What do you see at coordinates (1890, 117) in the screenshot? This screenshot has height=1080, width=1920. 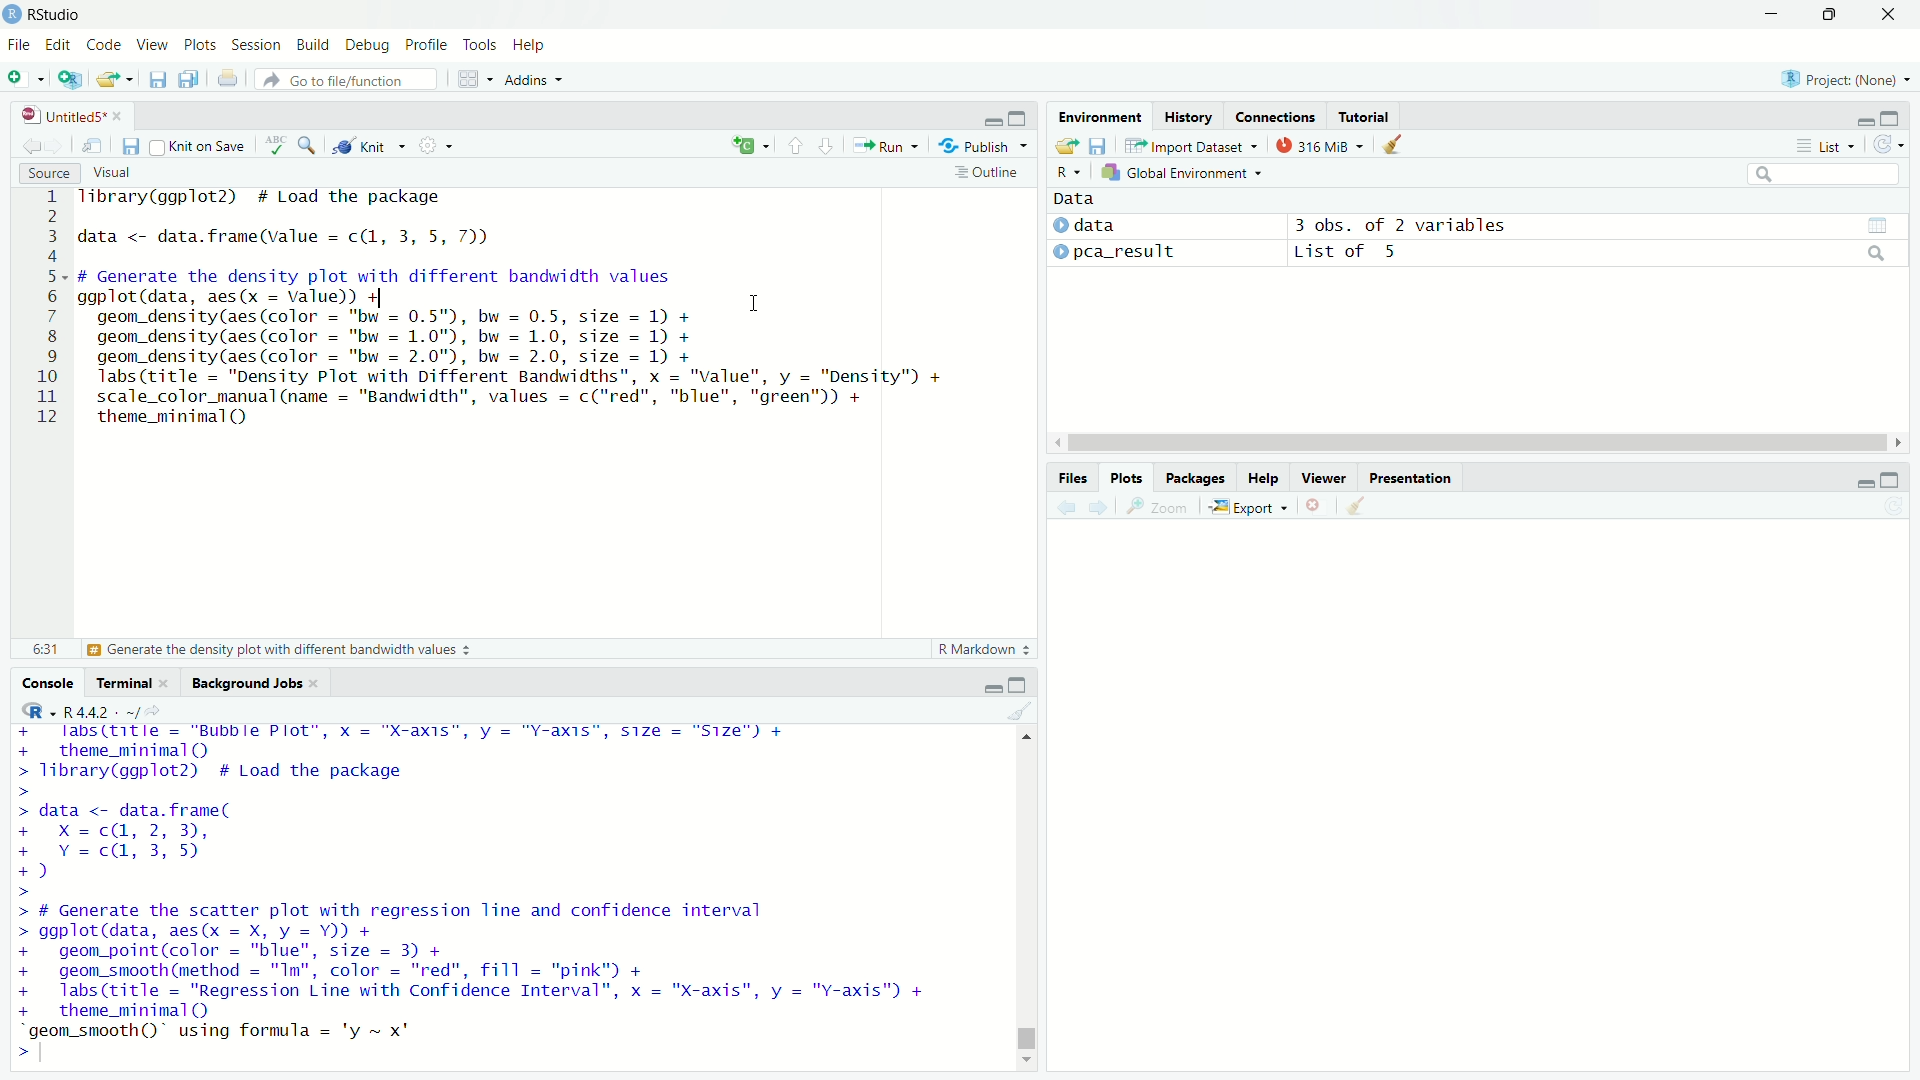 I see `maximize` at bounding box center [1890, 117].